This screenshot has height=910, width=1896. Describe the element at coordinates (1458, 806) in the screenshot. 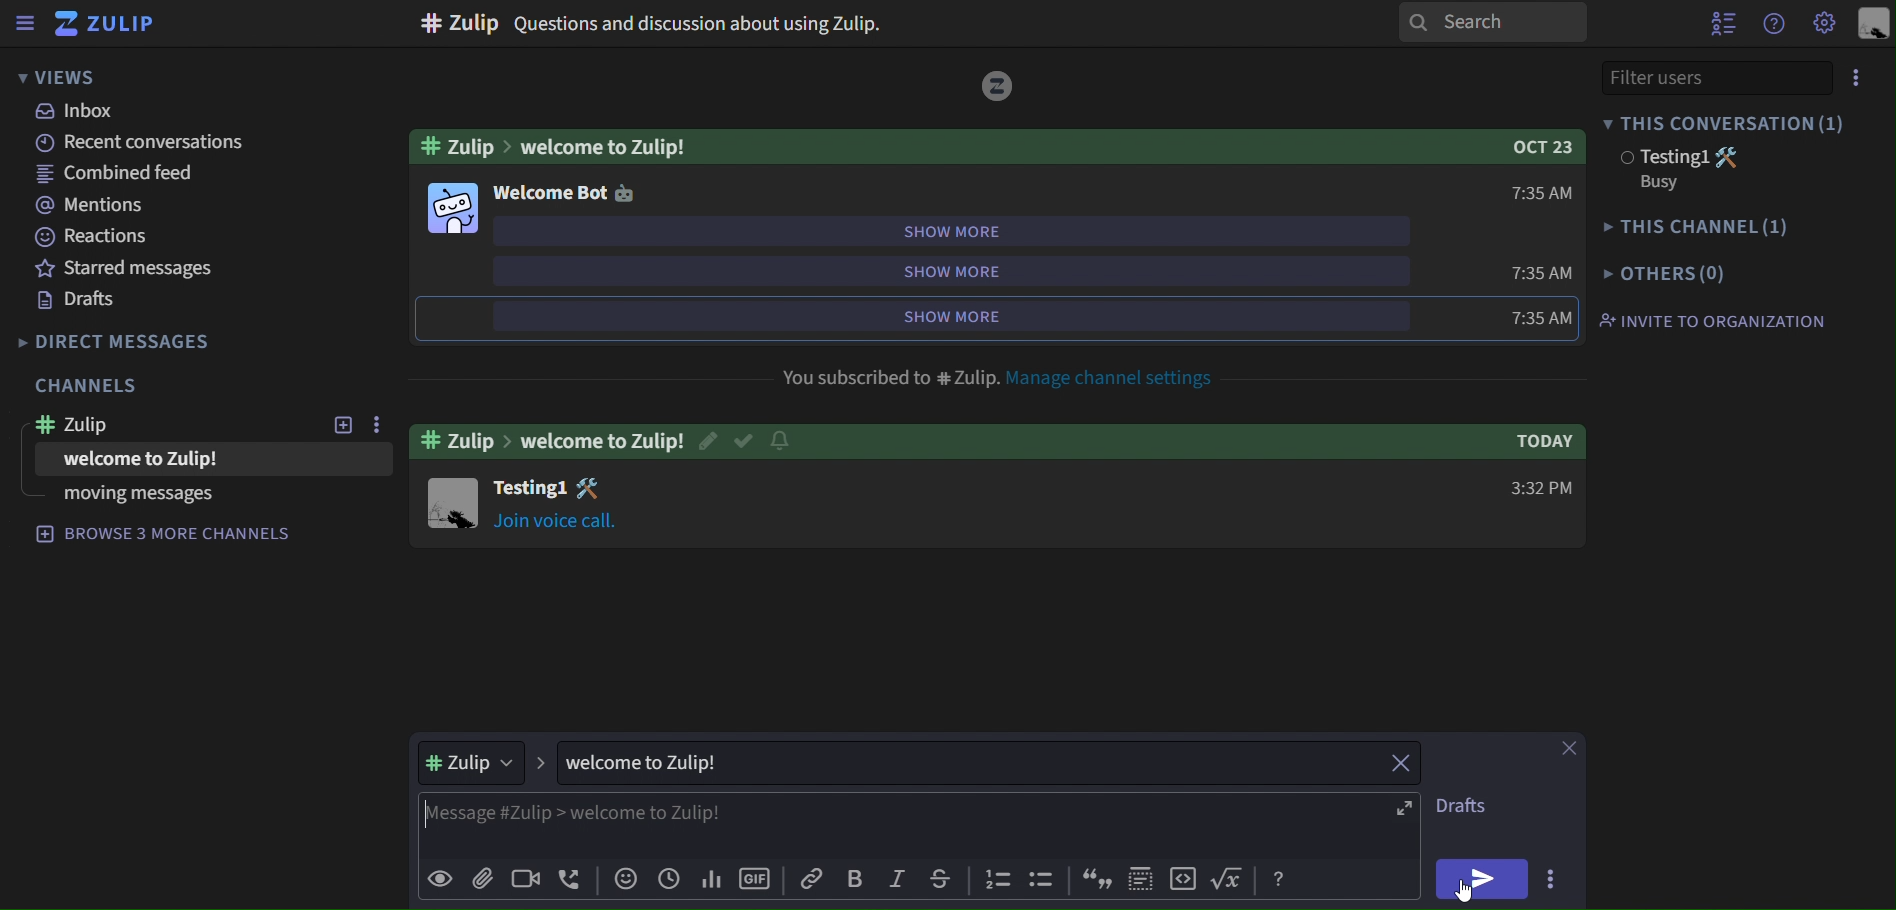

I see `drafts` at that location.